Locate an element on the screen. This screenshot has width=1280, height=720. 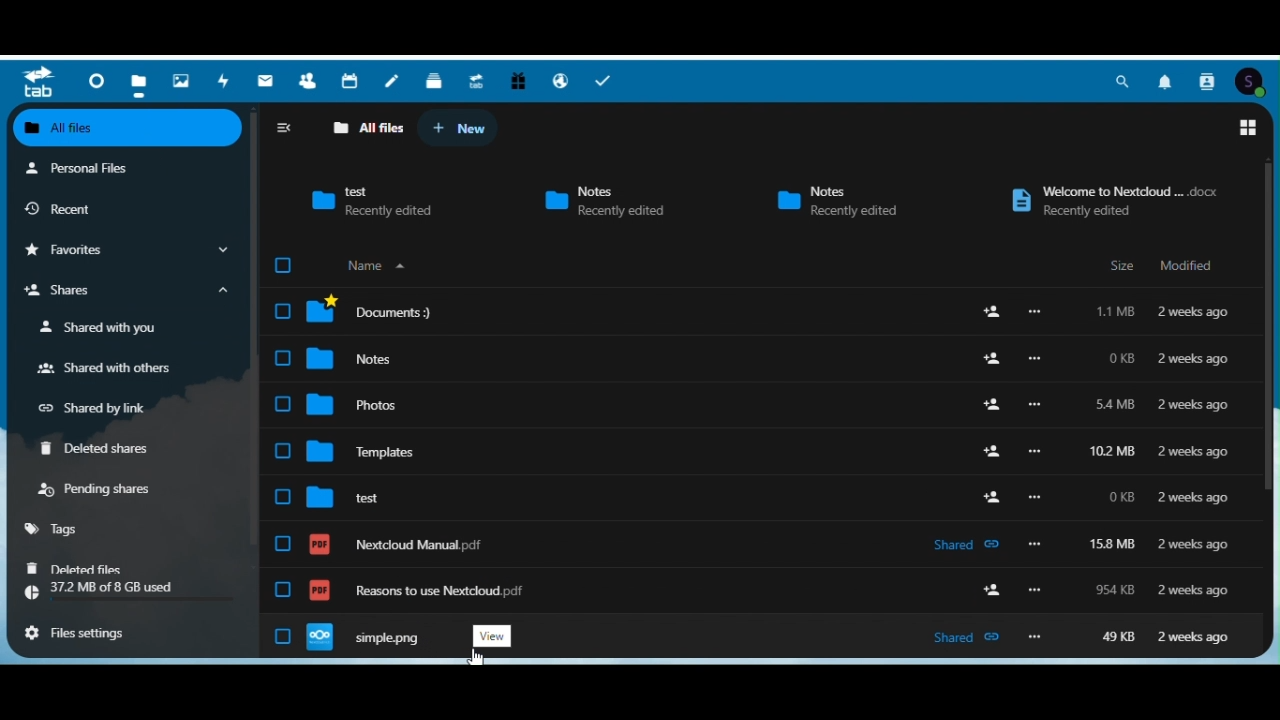
modified is located at coordinates (1194, 637).